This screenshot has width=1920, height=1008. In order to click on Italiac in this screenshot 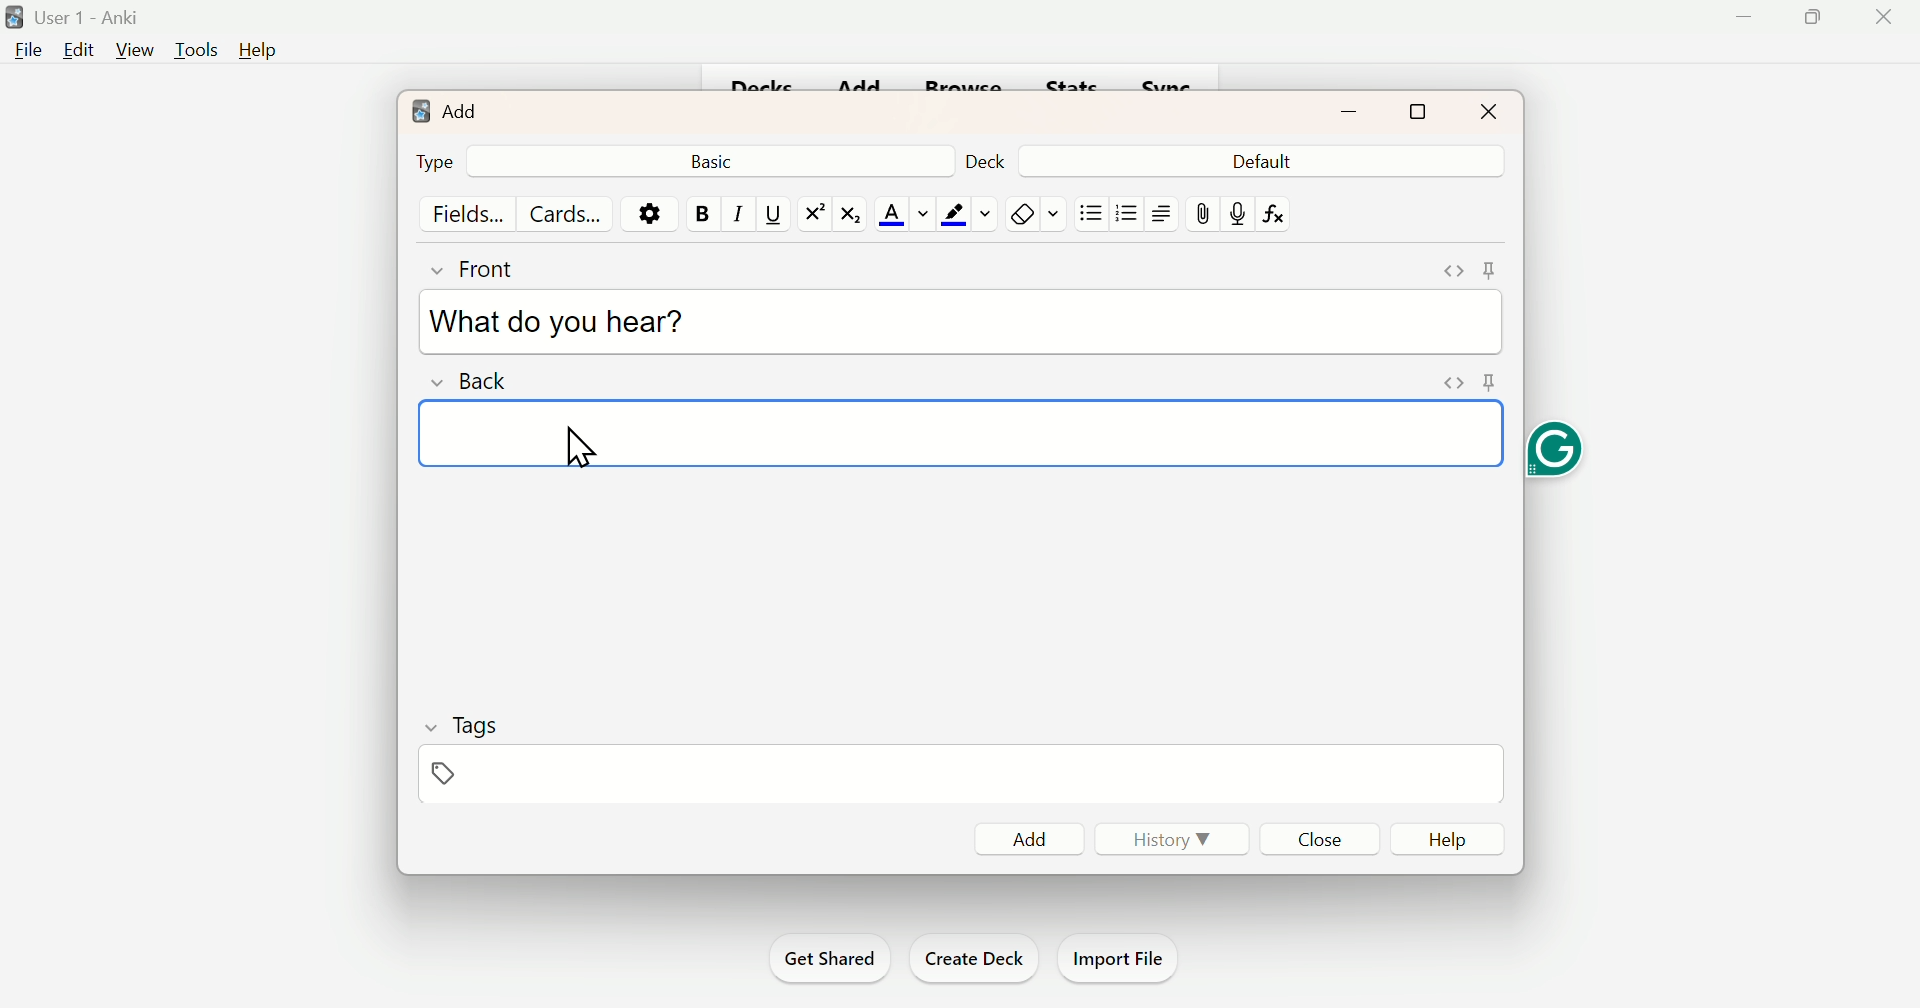, I will do `click(737, 212)`.